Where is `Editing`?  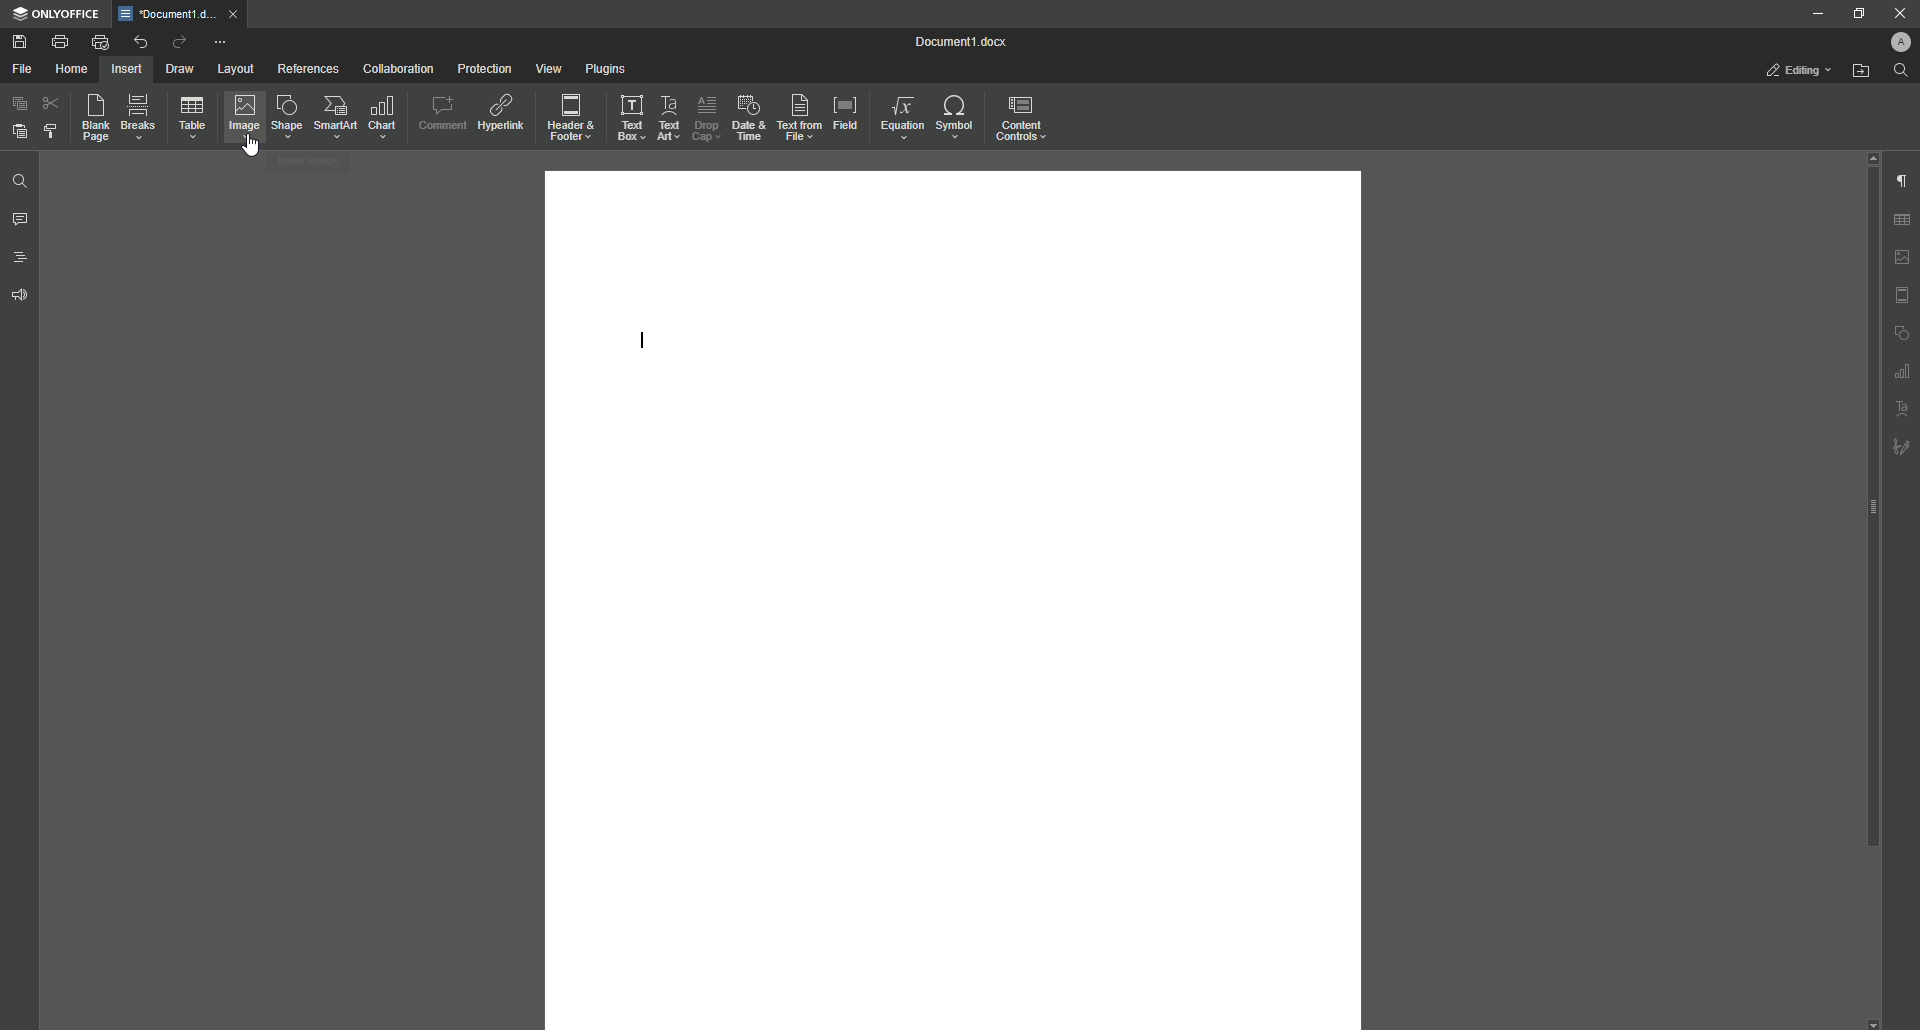 Editing is located at coordinates (1796, 69).